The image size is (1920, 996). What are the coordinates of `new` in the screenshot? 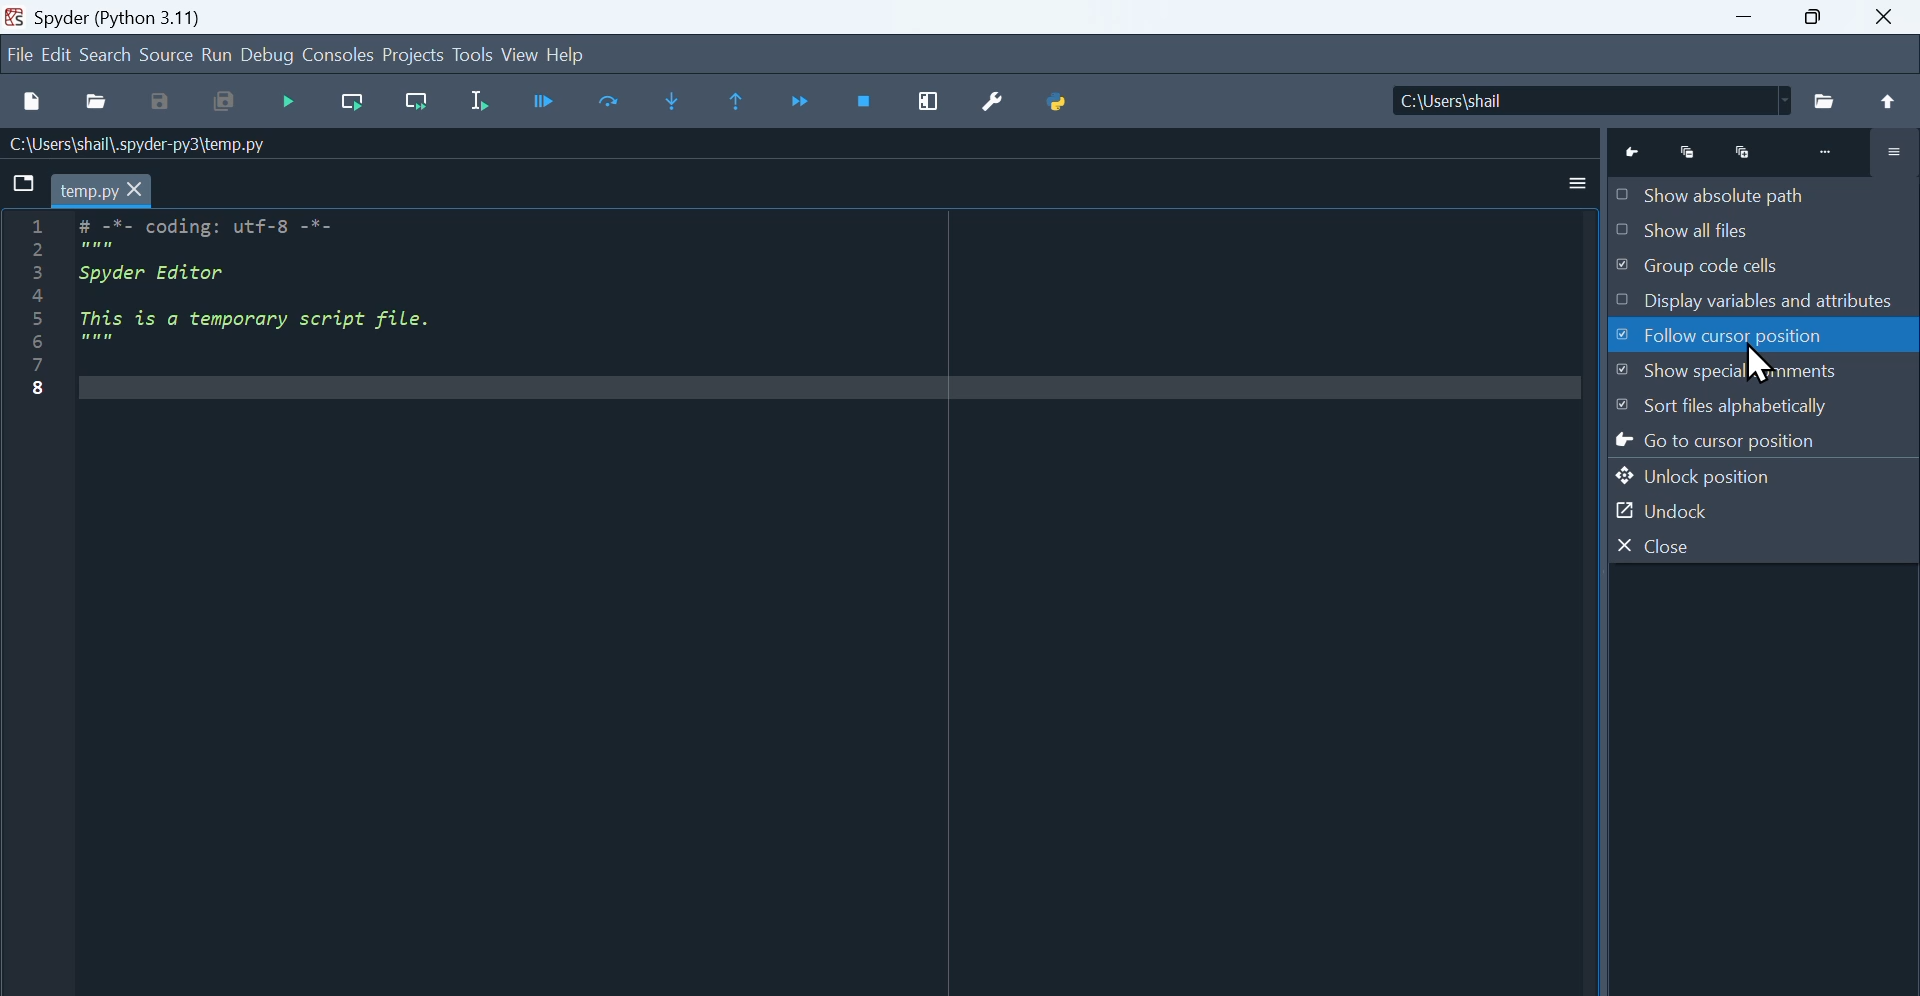 It's located at (30, 102).